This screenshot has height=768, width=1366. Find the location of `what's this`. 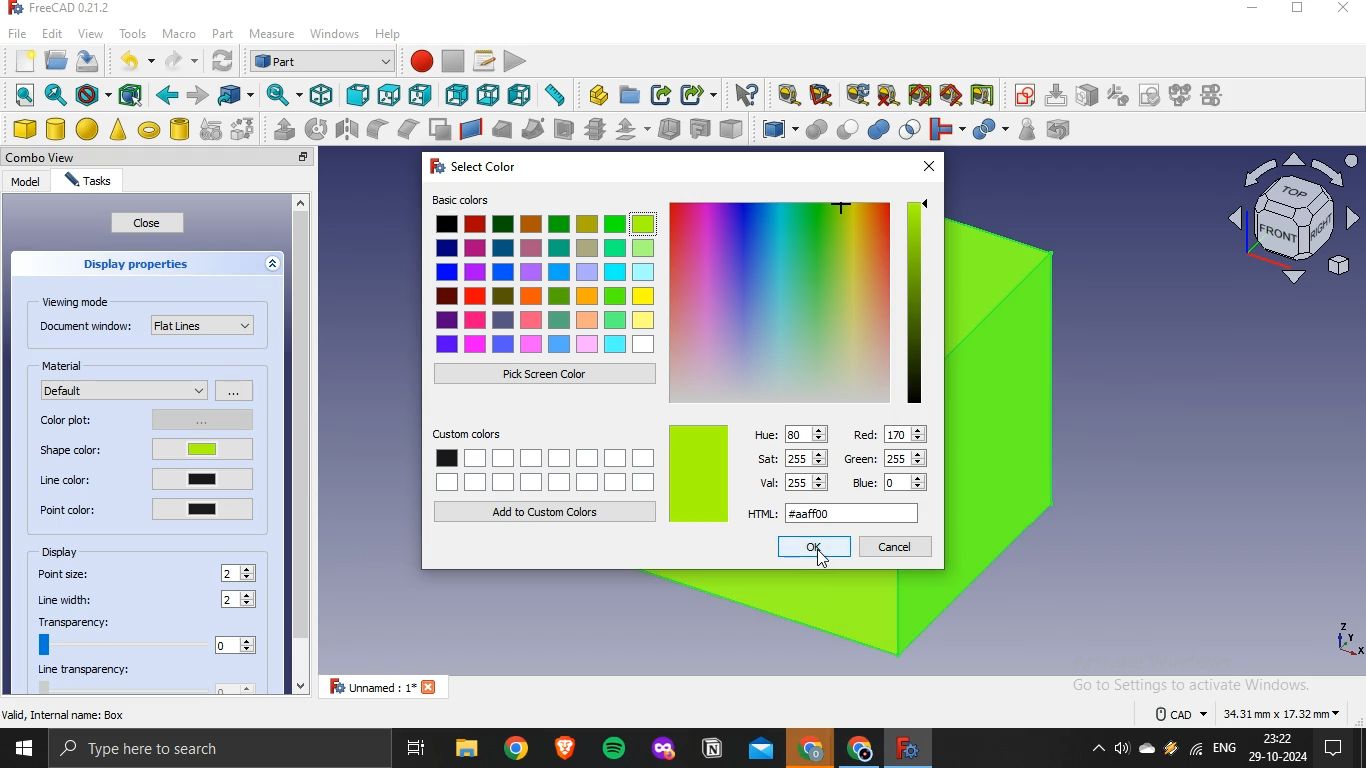

what's this is located at coordinates (746, 95).